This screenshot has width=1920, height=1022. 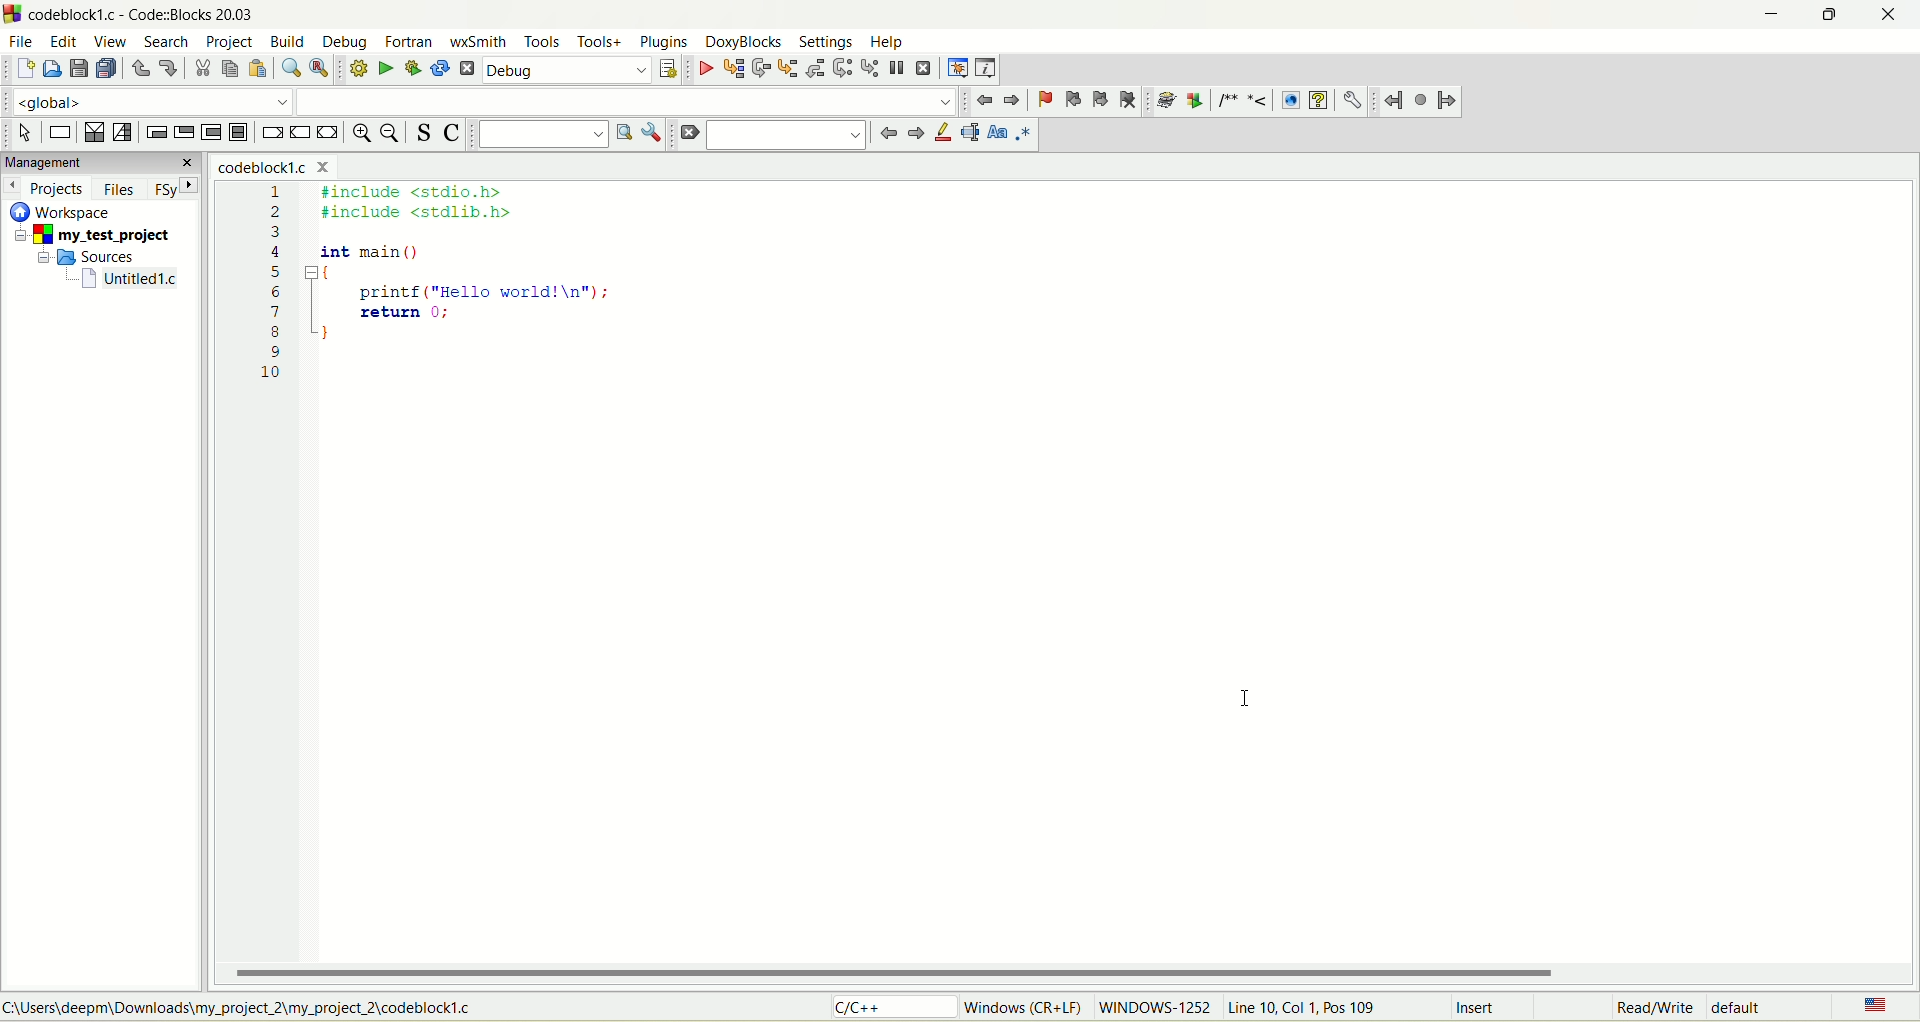 I want to click on stop debugger, so click(x=925, y=68).